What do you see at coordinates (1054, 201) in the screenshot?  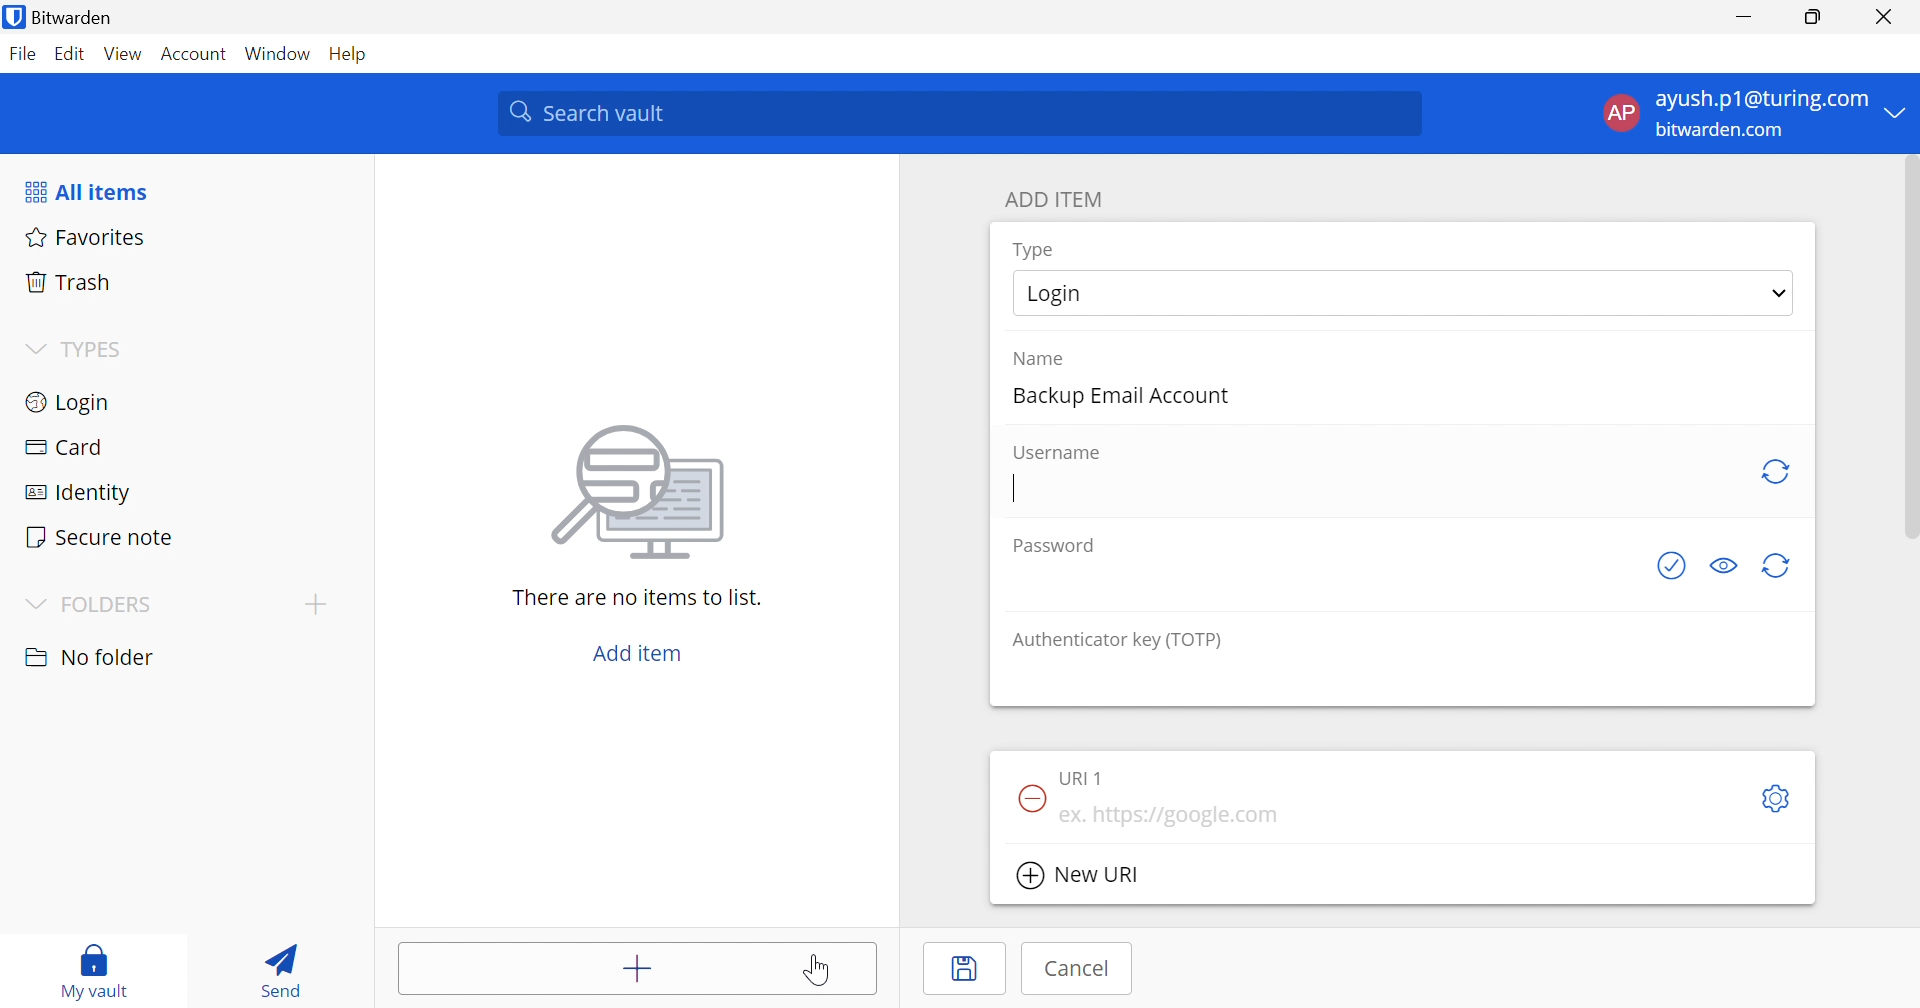 I see `ADD ITEM` at bounding box center [1054, 201].